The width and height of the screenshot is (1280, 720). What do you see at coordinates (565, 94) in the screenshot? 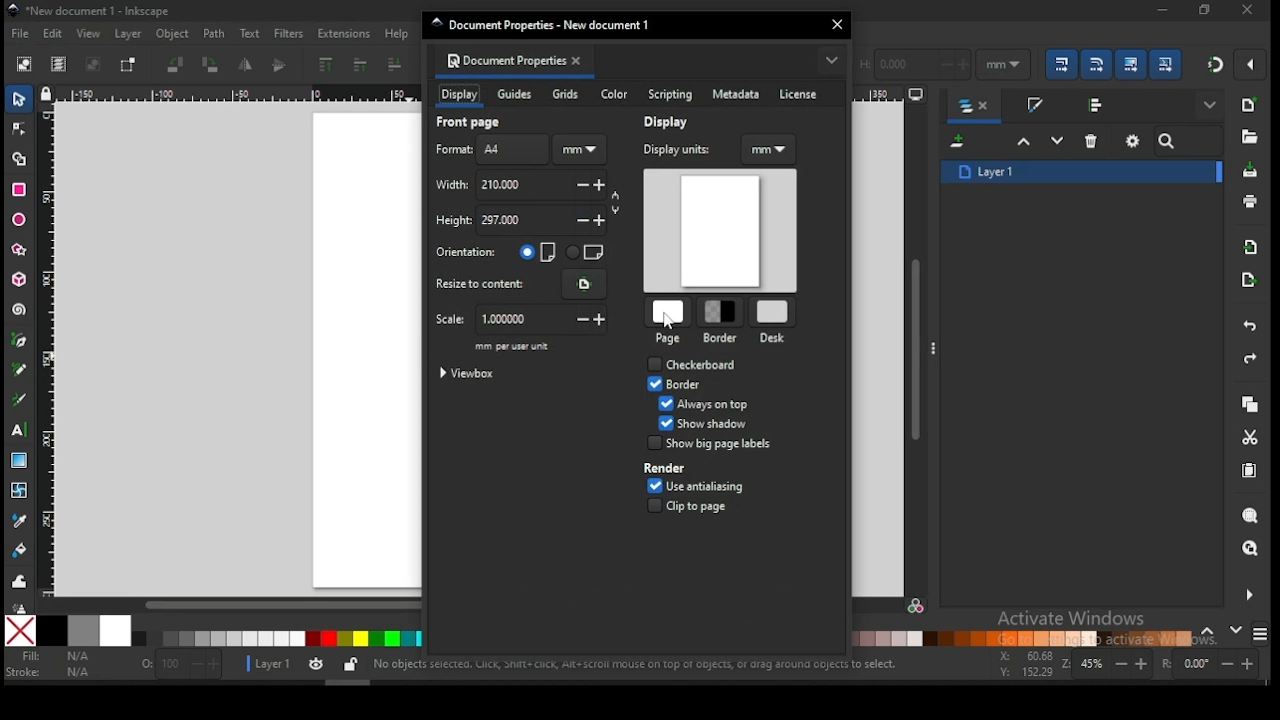
I see `grids` at bounding box center [565, 94].